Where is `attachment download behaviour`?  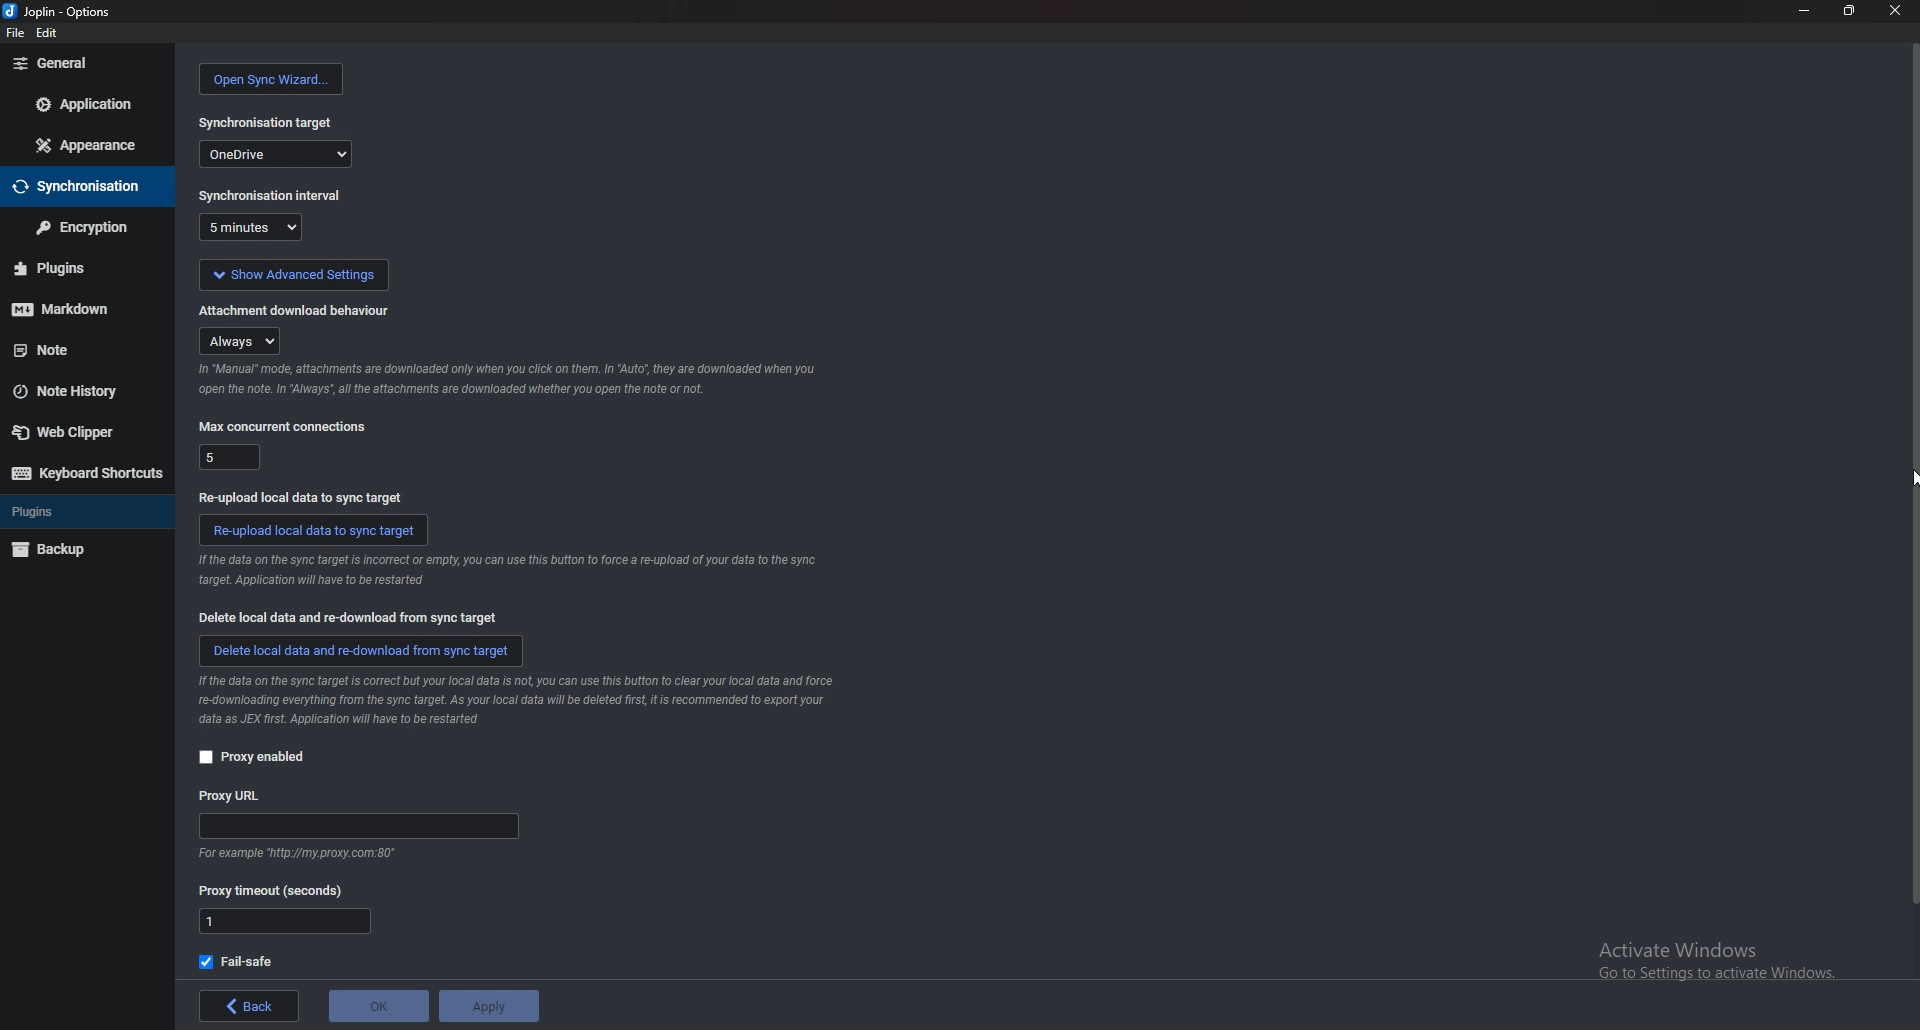 attachment download behaviour is located at coordinates (296, 310).